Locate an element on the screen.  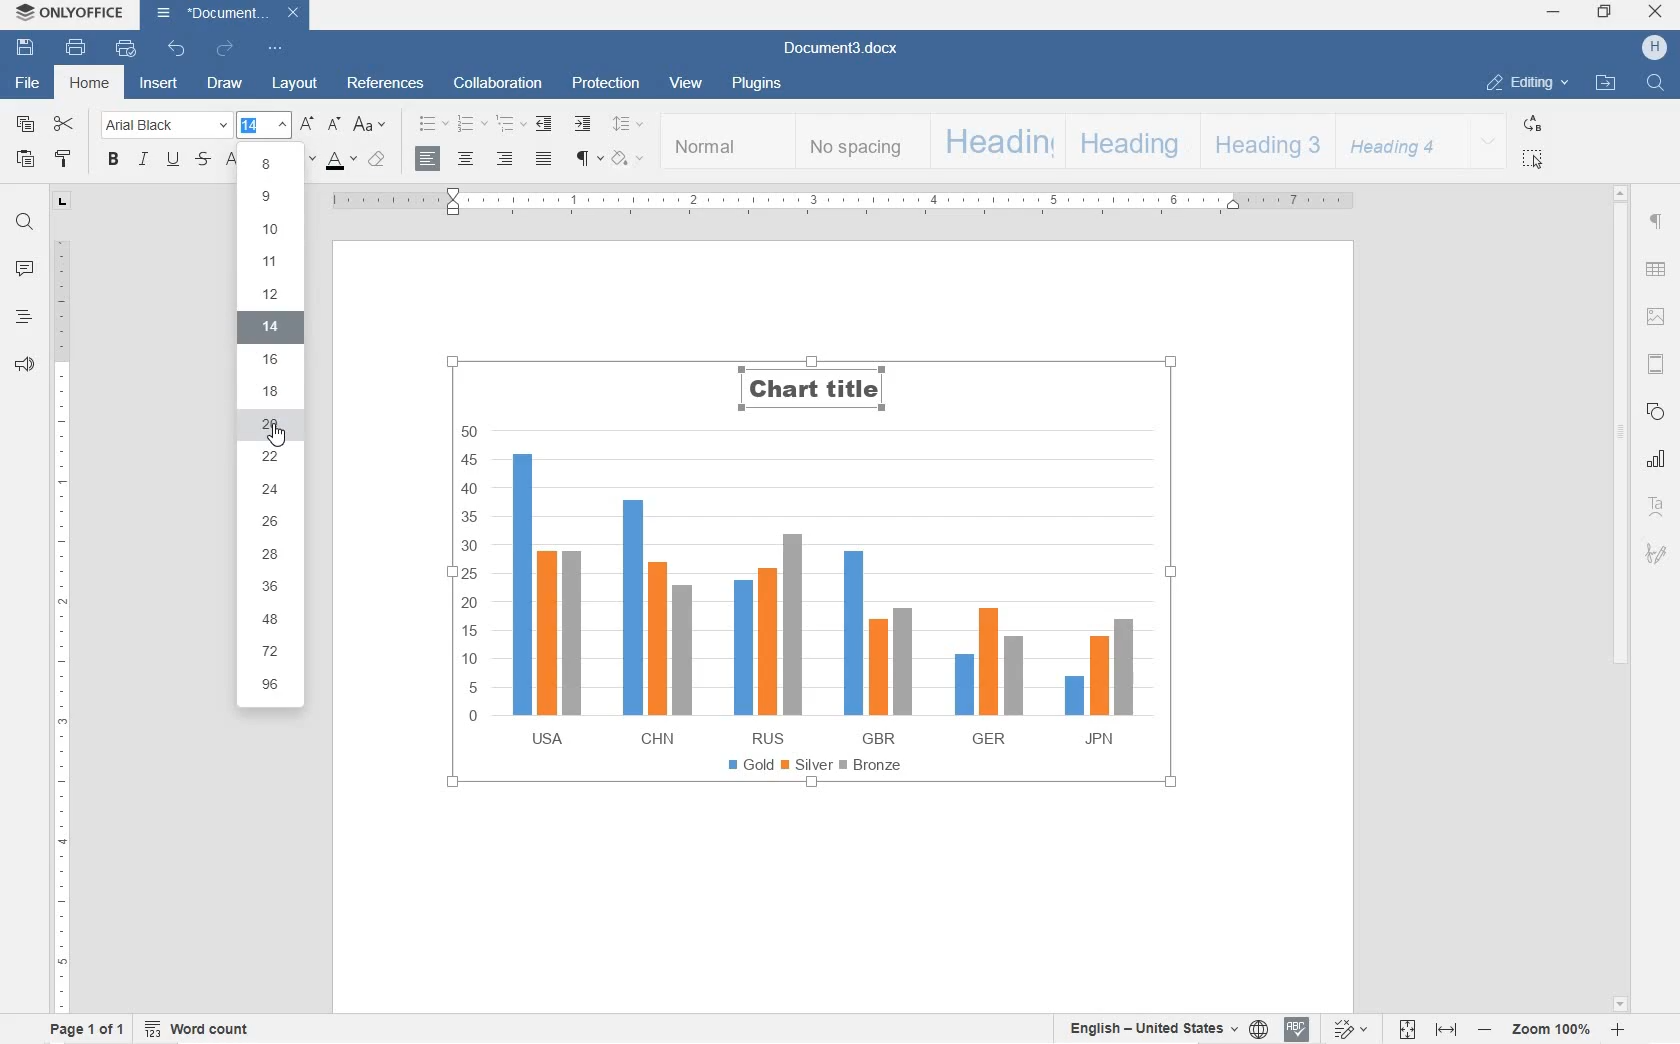
HOME is located at coordinates (89, 85).